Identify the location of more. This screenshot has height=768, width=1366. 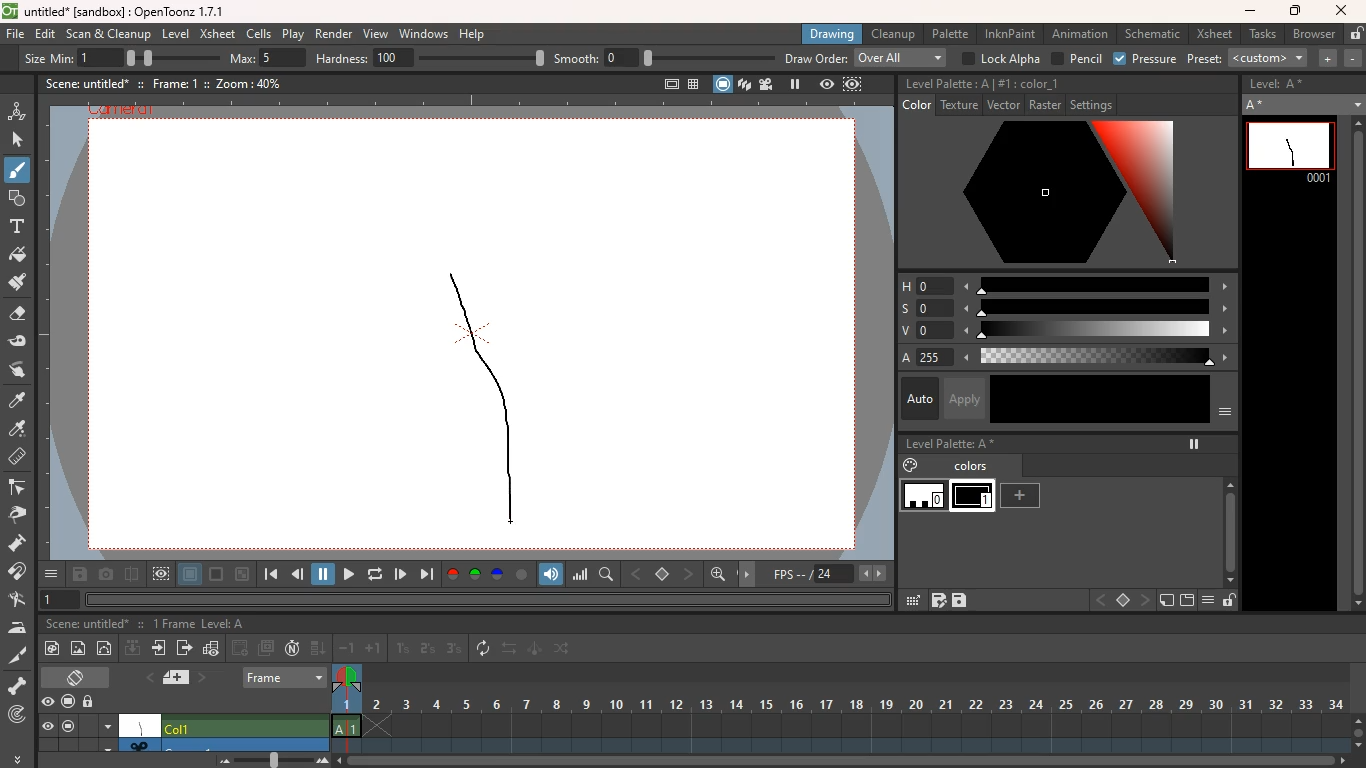
(1329, 59).